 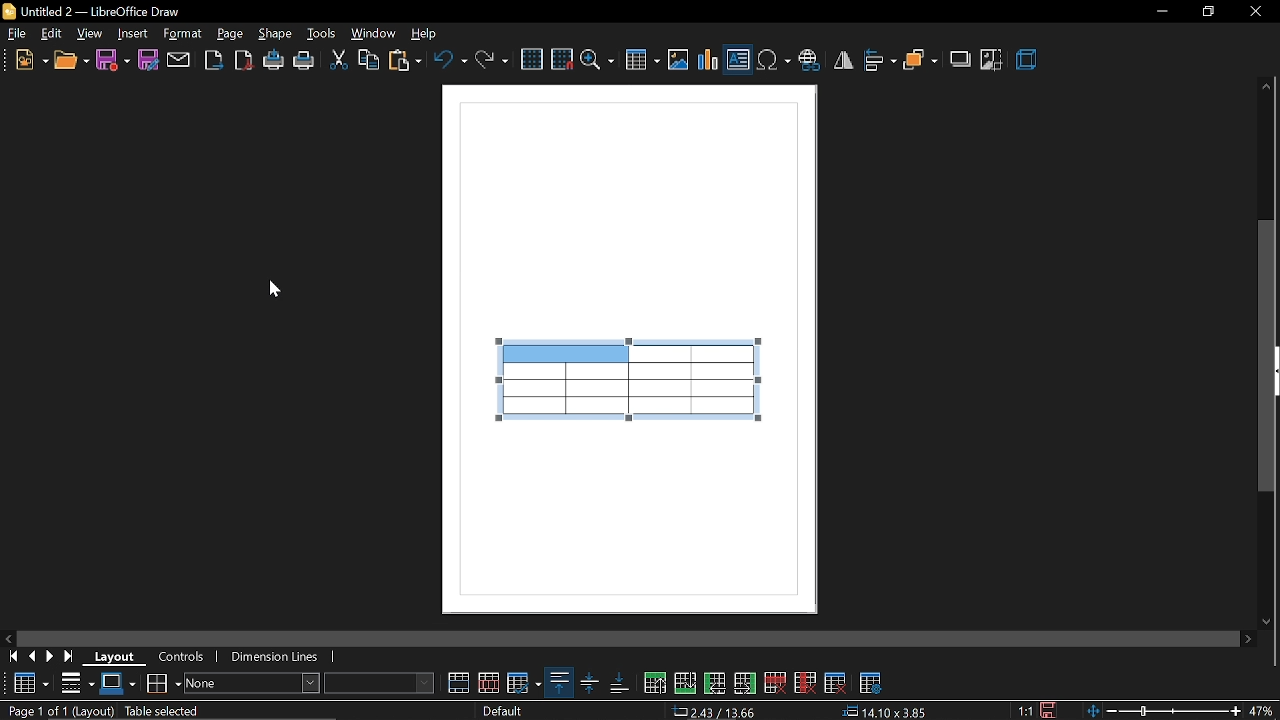 What do you see at coordinates (89, 33) in the screenshot?
I see `view` at bounding box center [89, 33].